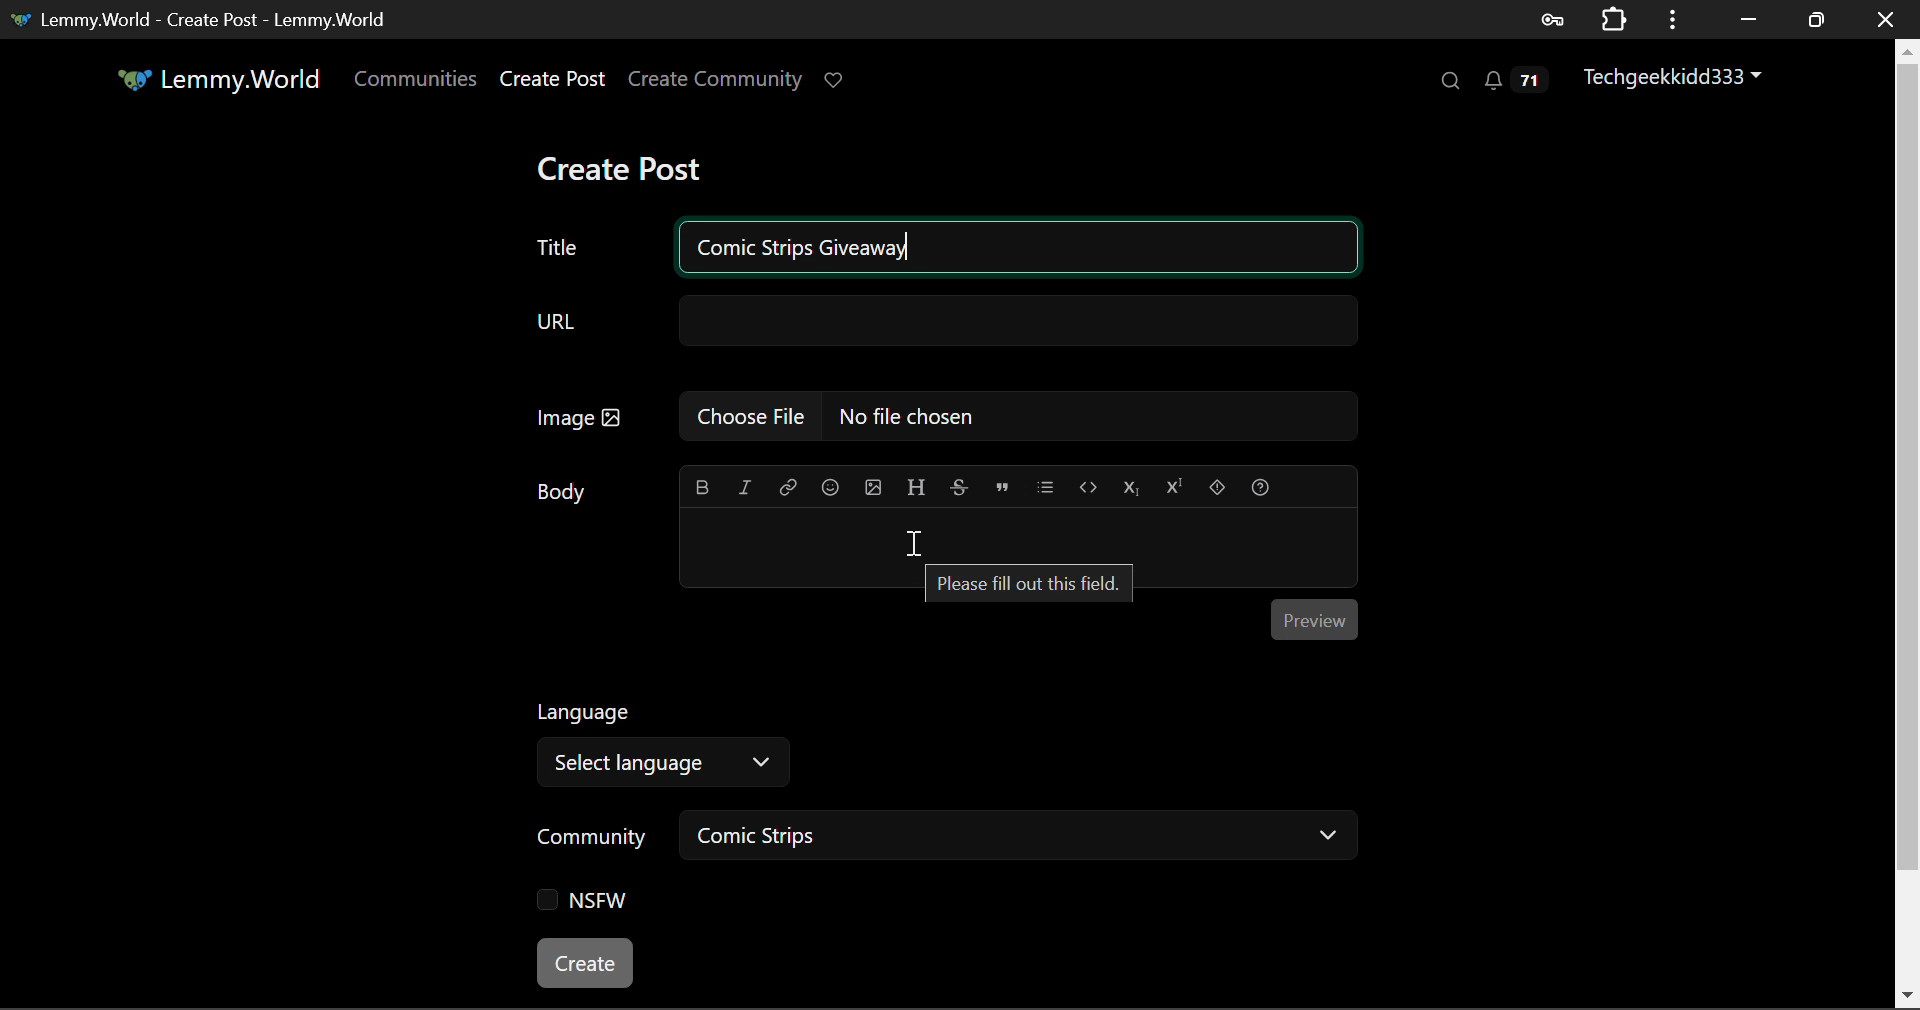  I want to click on Communities, so click(418, 82).